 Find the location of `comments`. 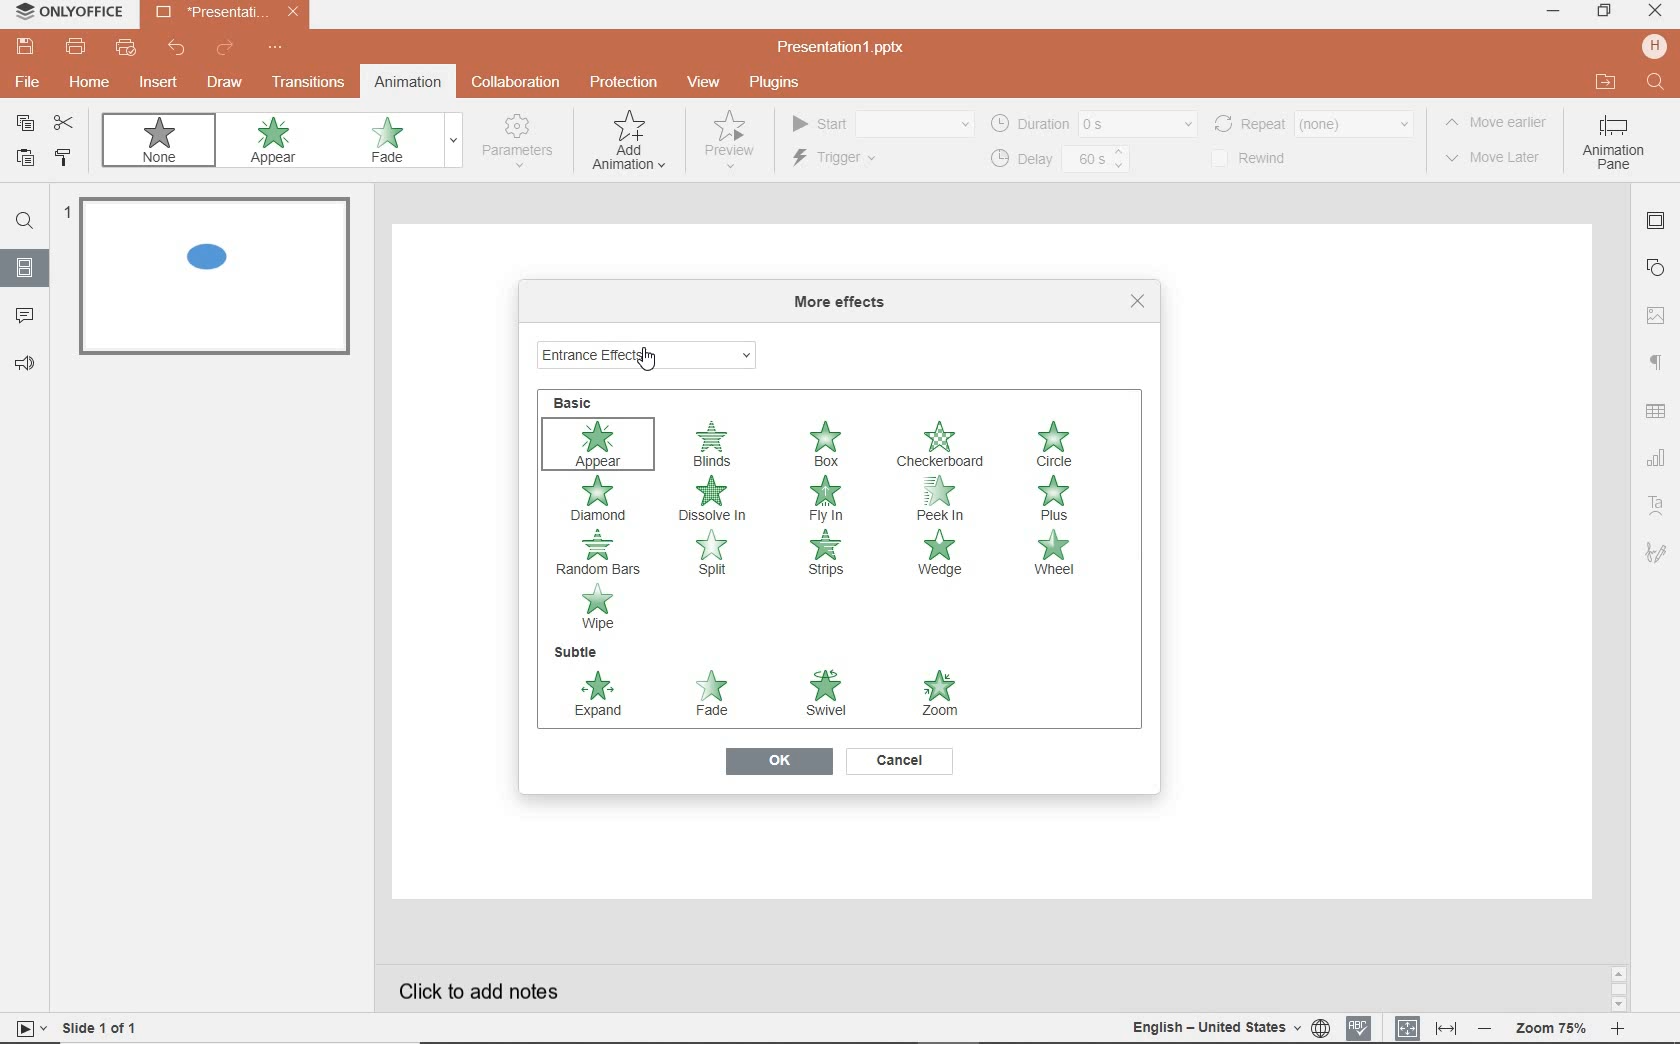

comments is located at coordinates (26, 316).